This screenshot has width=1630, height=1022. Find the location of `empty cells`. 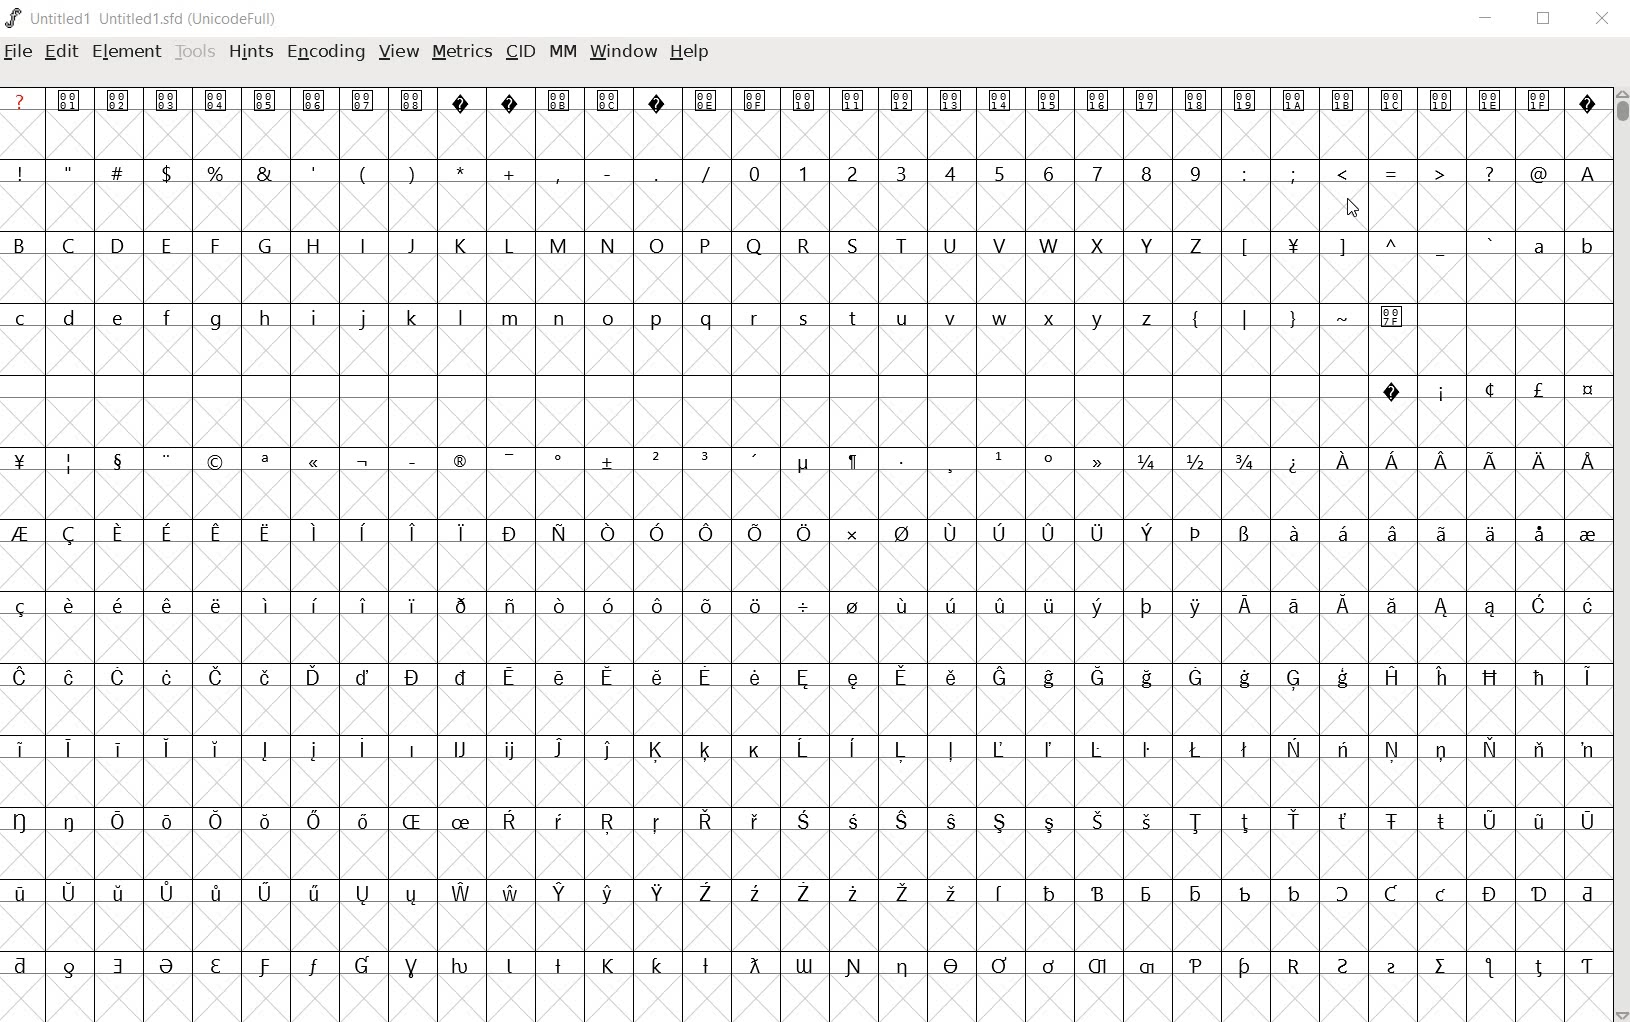

empty cells is located at coordinates (805, 784).